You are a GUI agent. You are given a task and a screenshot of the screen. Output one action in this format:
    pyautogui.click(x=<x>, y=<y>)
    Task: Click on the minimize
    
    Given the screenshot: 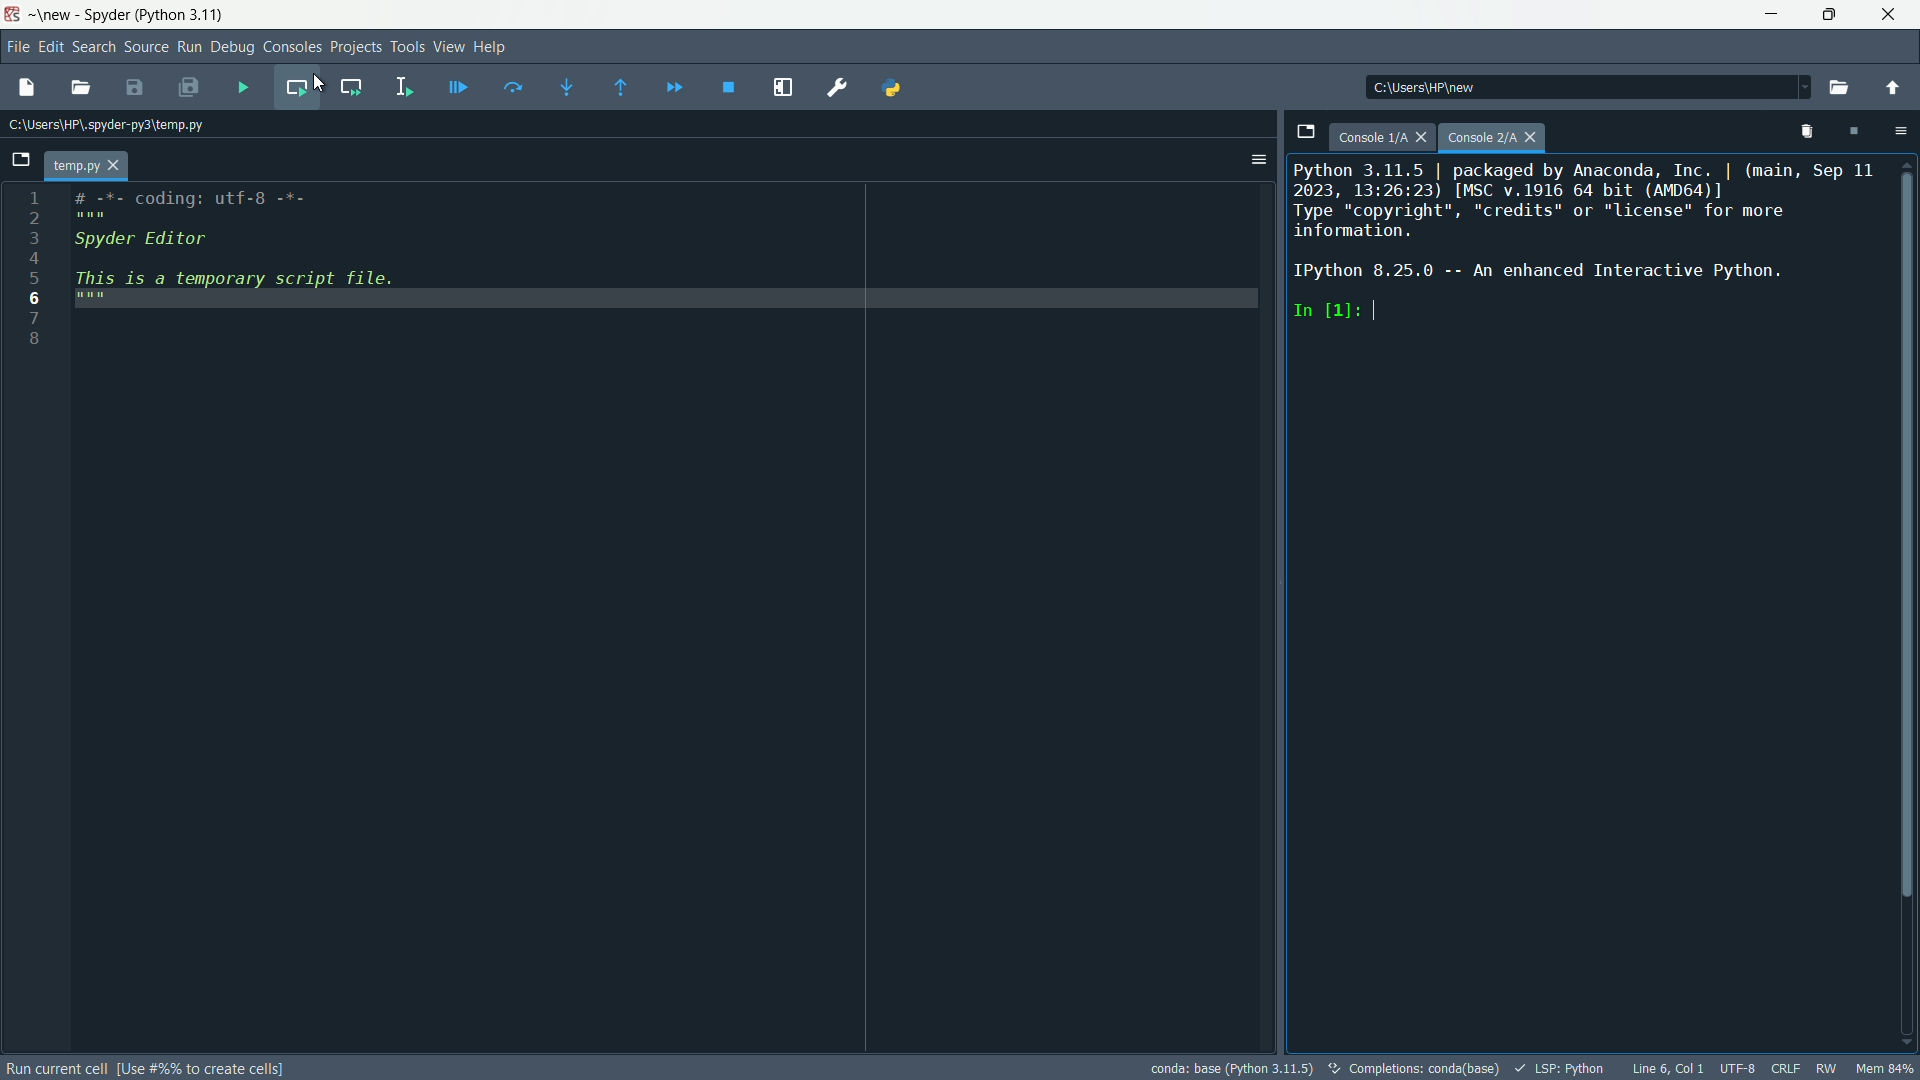 What is the action you would take?
    pyautogui.click(x=1775, y=16)
    